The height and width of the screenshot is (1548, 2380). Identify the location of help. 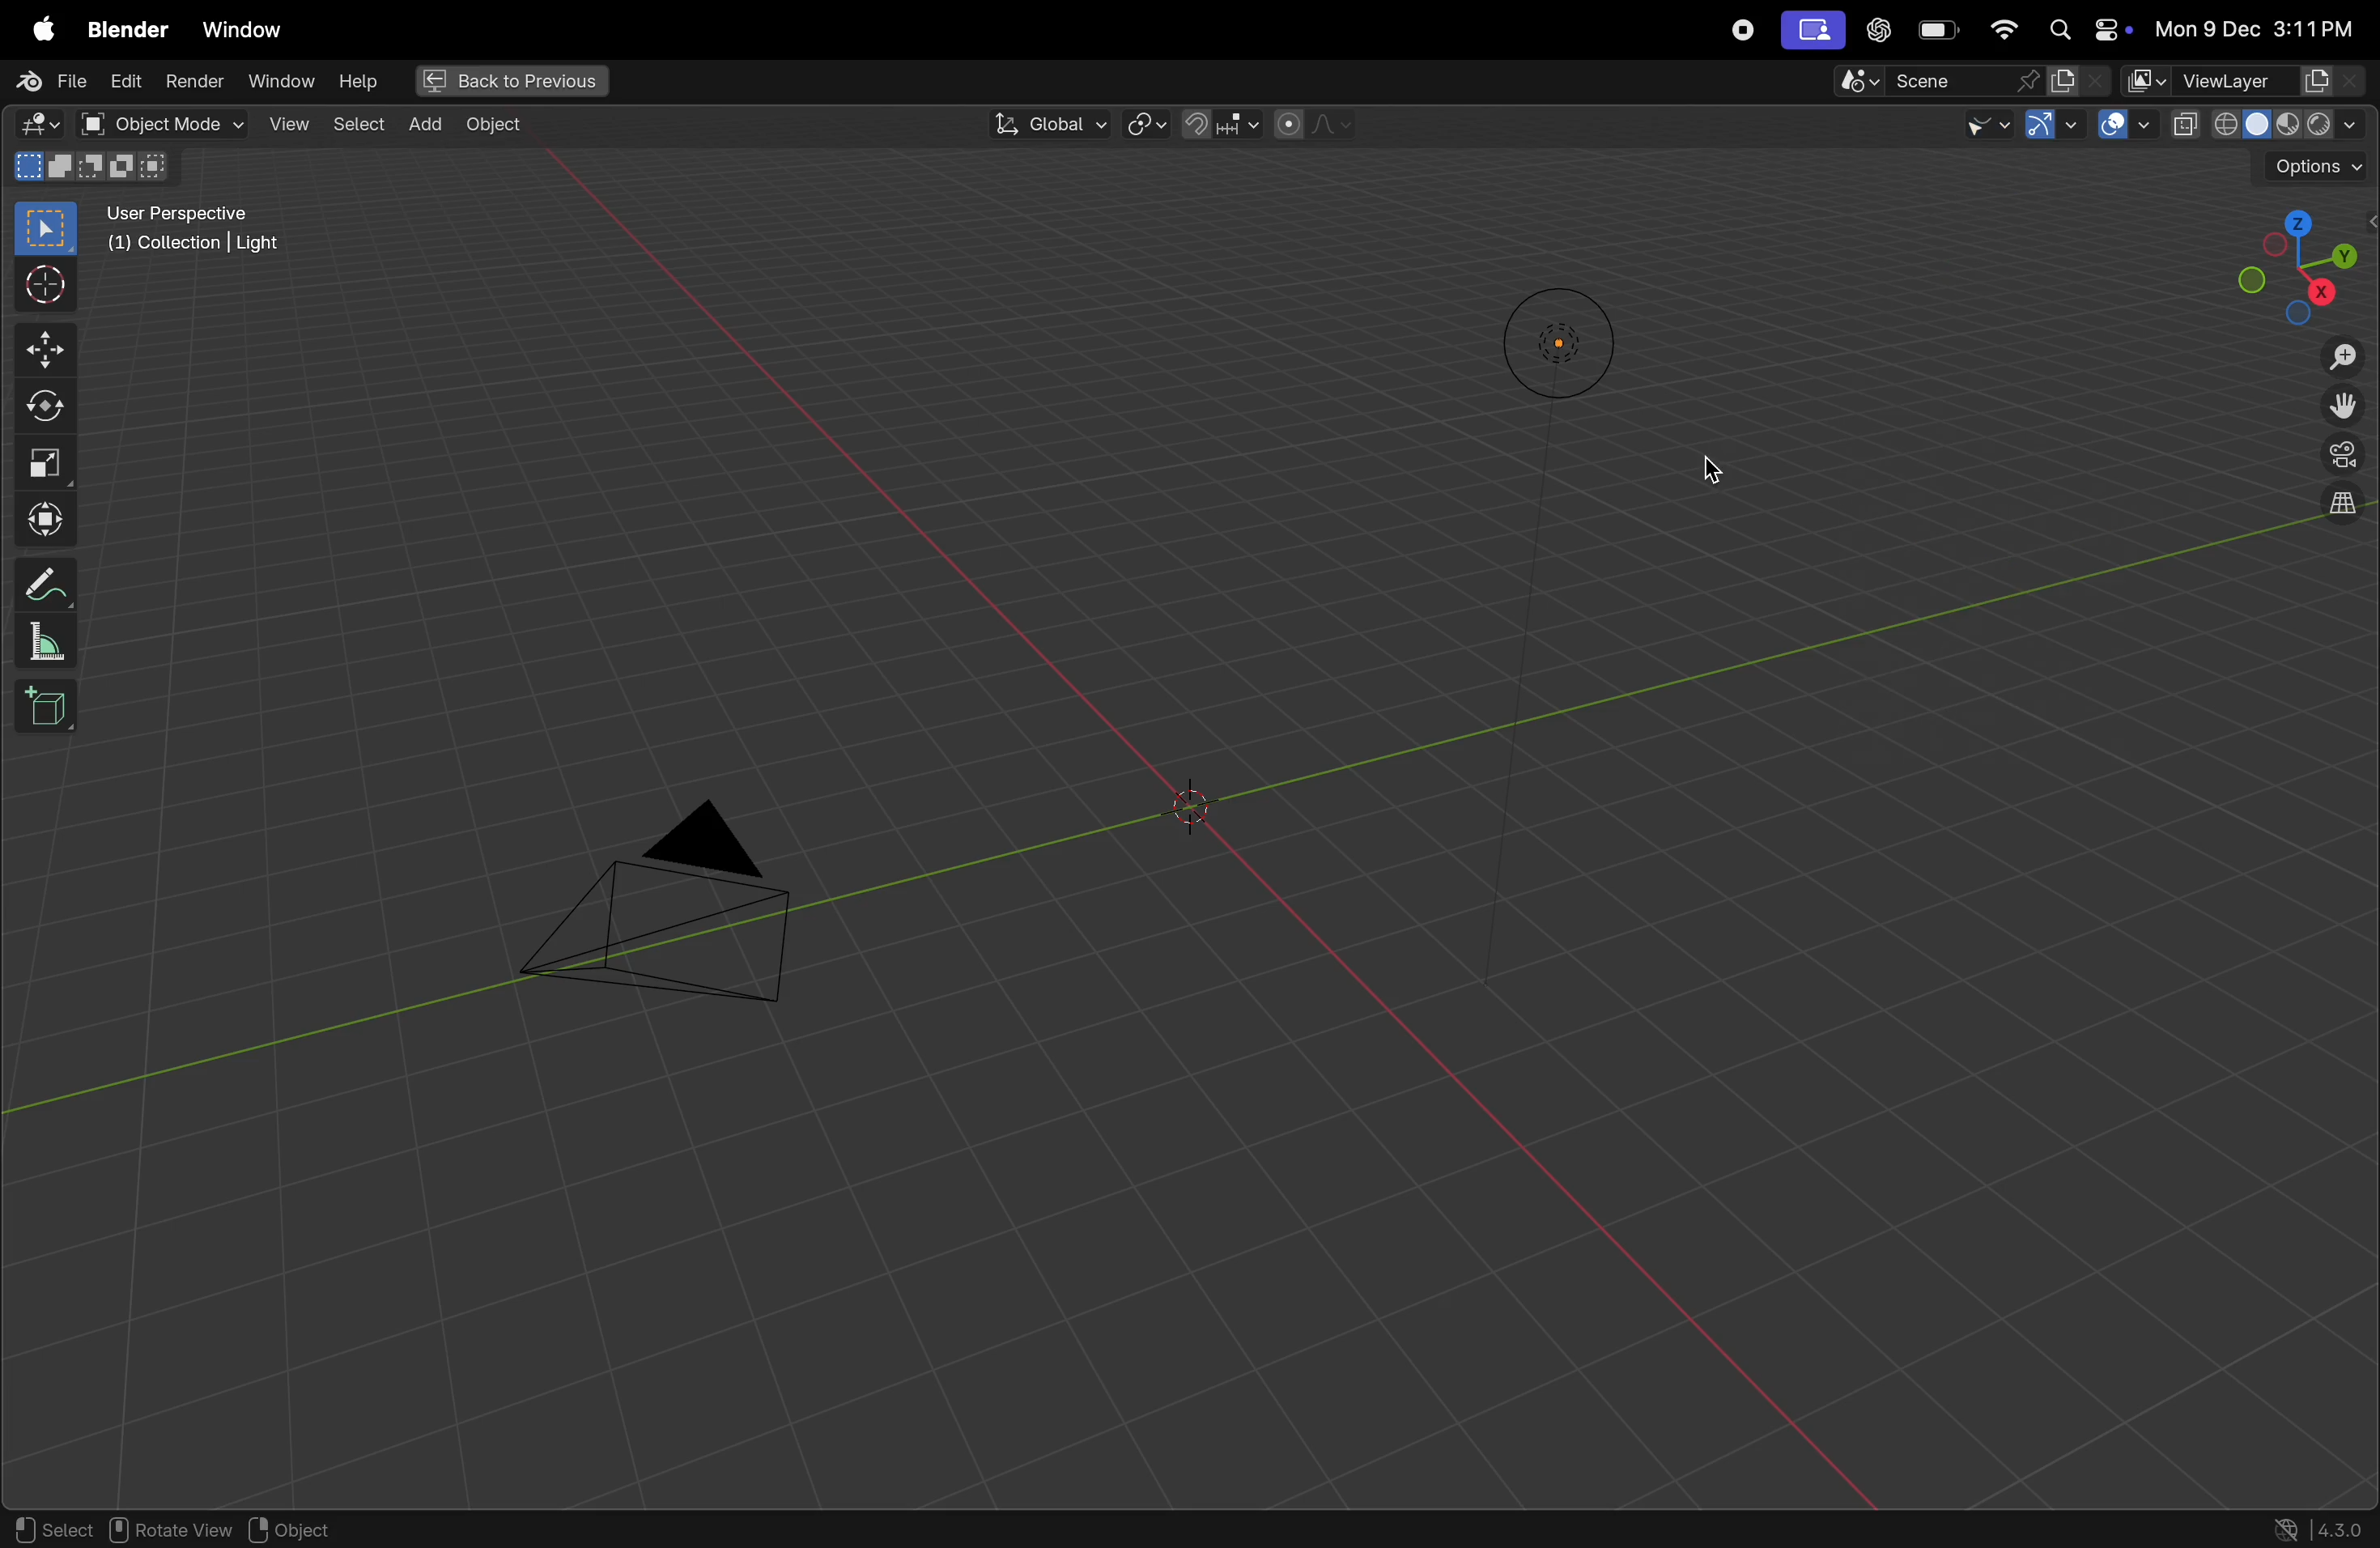
(358, 83).